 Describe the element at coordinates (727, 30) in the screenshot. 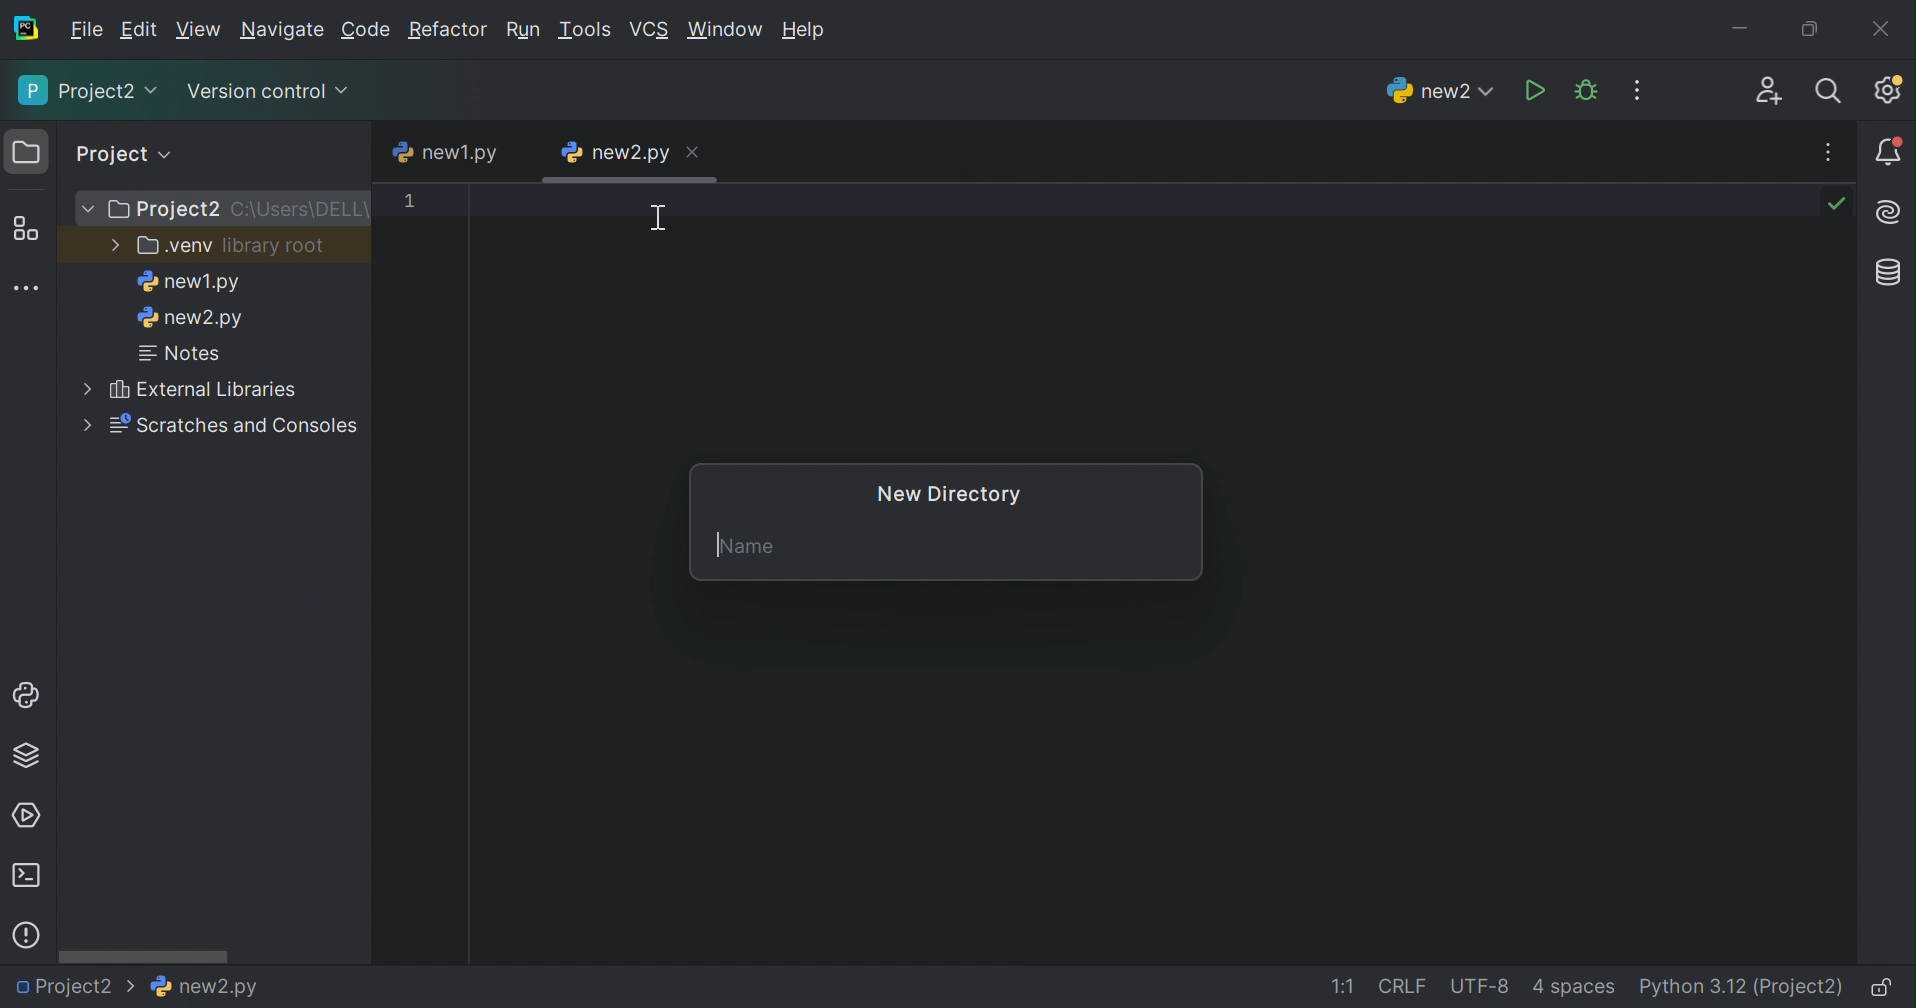

I see `Windows` at that location.